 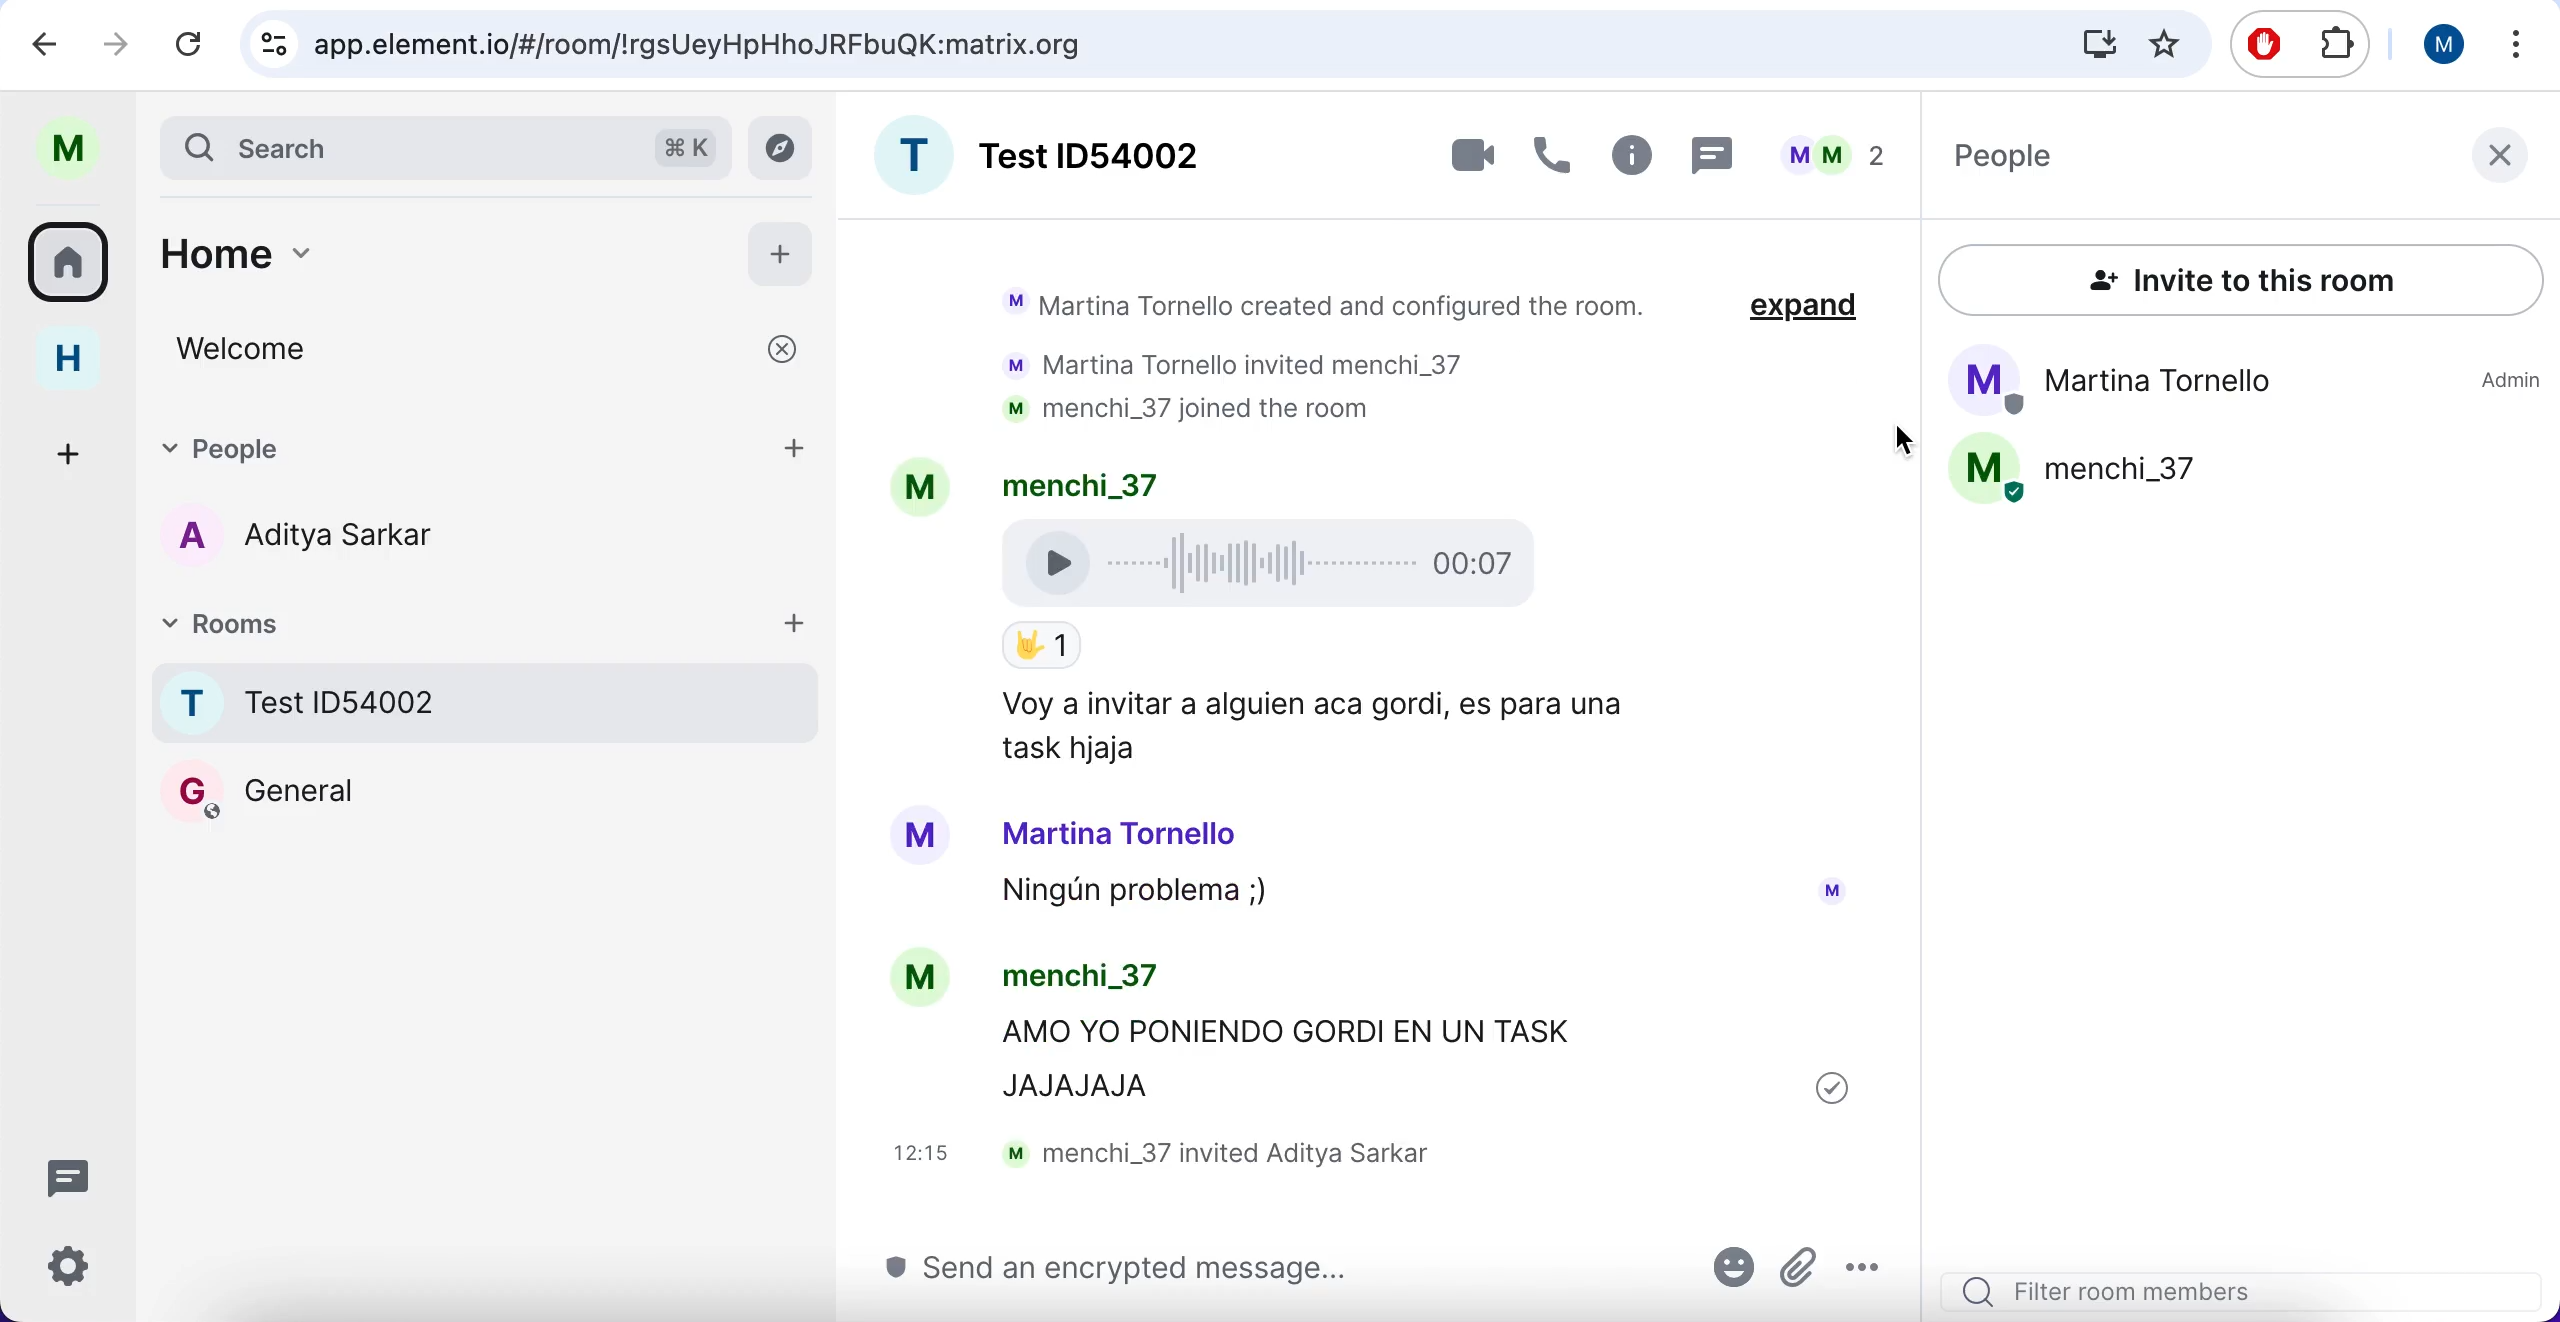 What do you see at coordinates (802, 437) in the screenshot?
I see `add` at bounding box center [802, 437].